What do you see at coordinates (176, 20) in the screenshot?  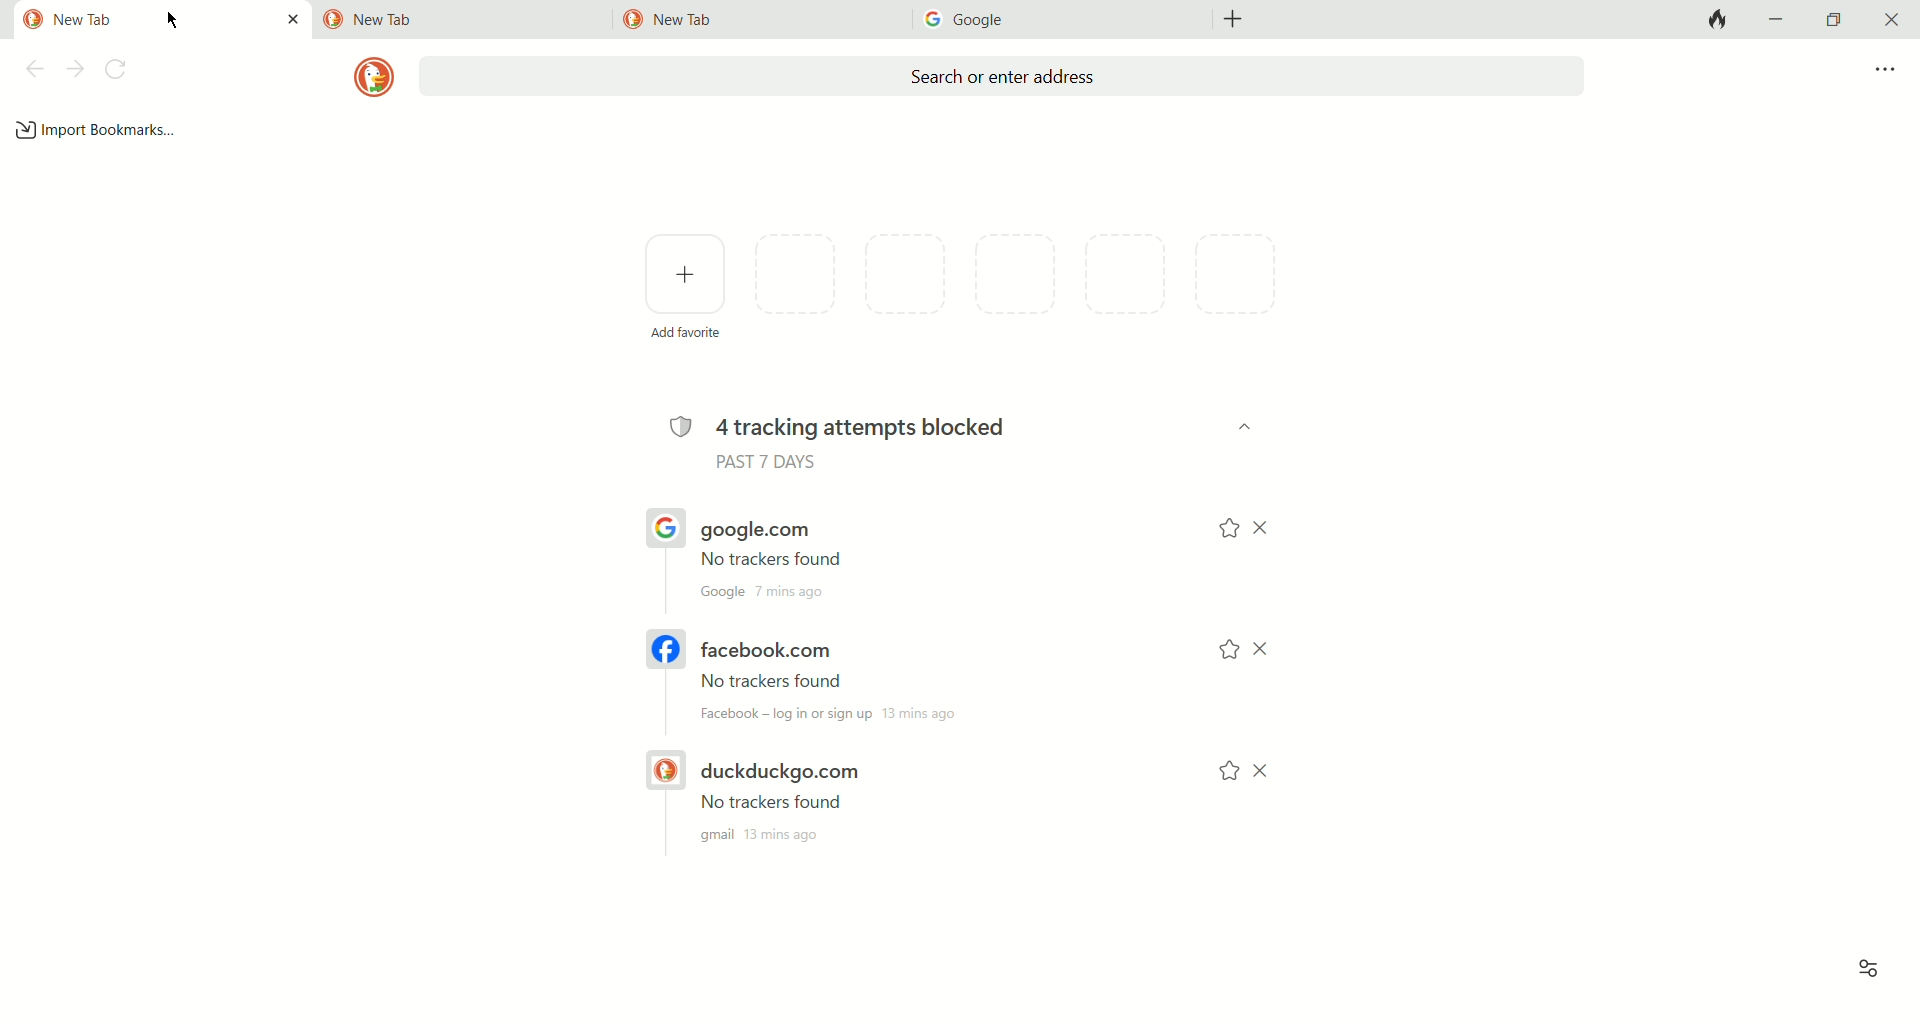 I see `mouse cursor` at bounding box center [176, 20].